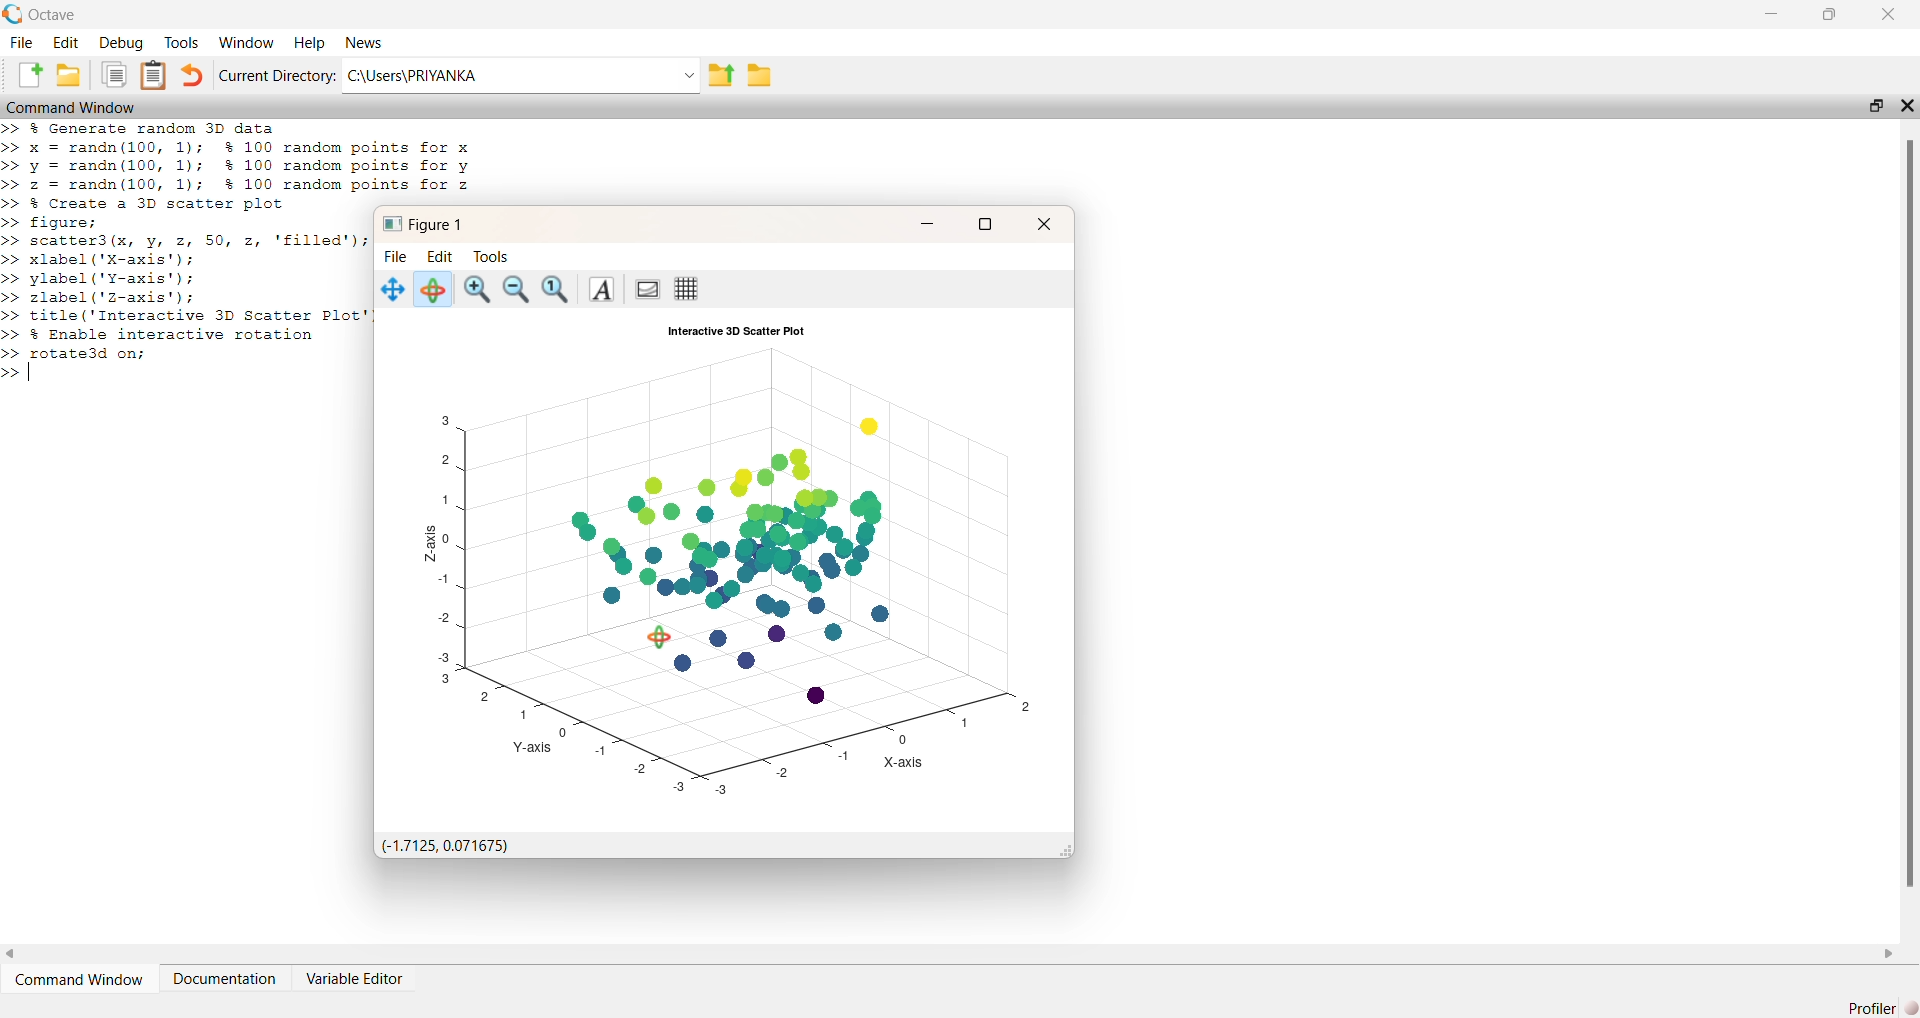  What do you see at coordinates (192, 75) in the screenshot?
I see `undo` at bounding box center [192, 75].